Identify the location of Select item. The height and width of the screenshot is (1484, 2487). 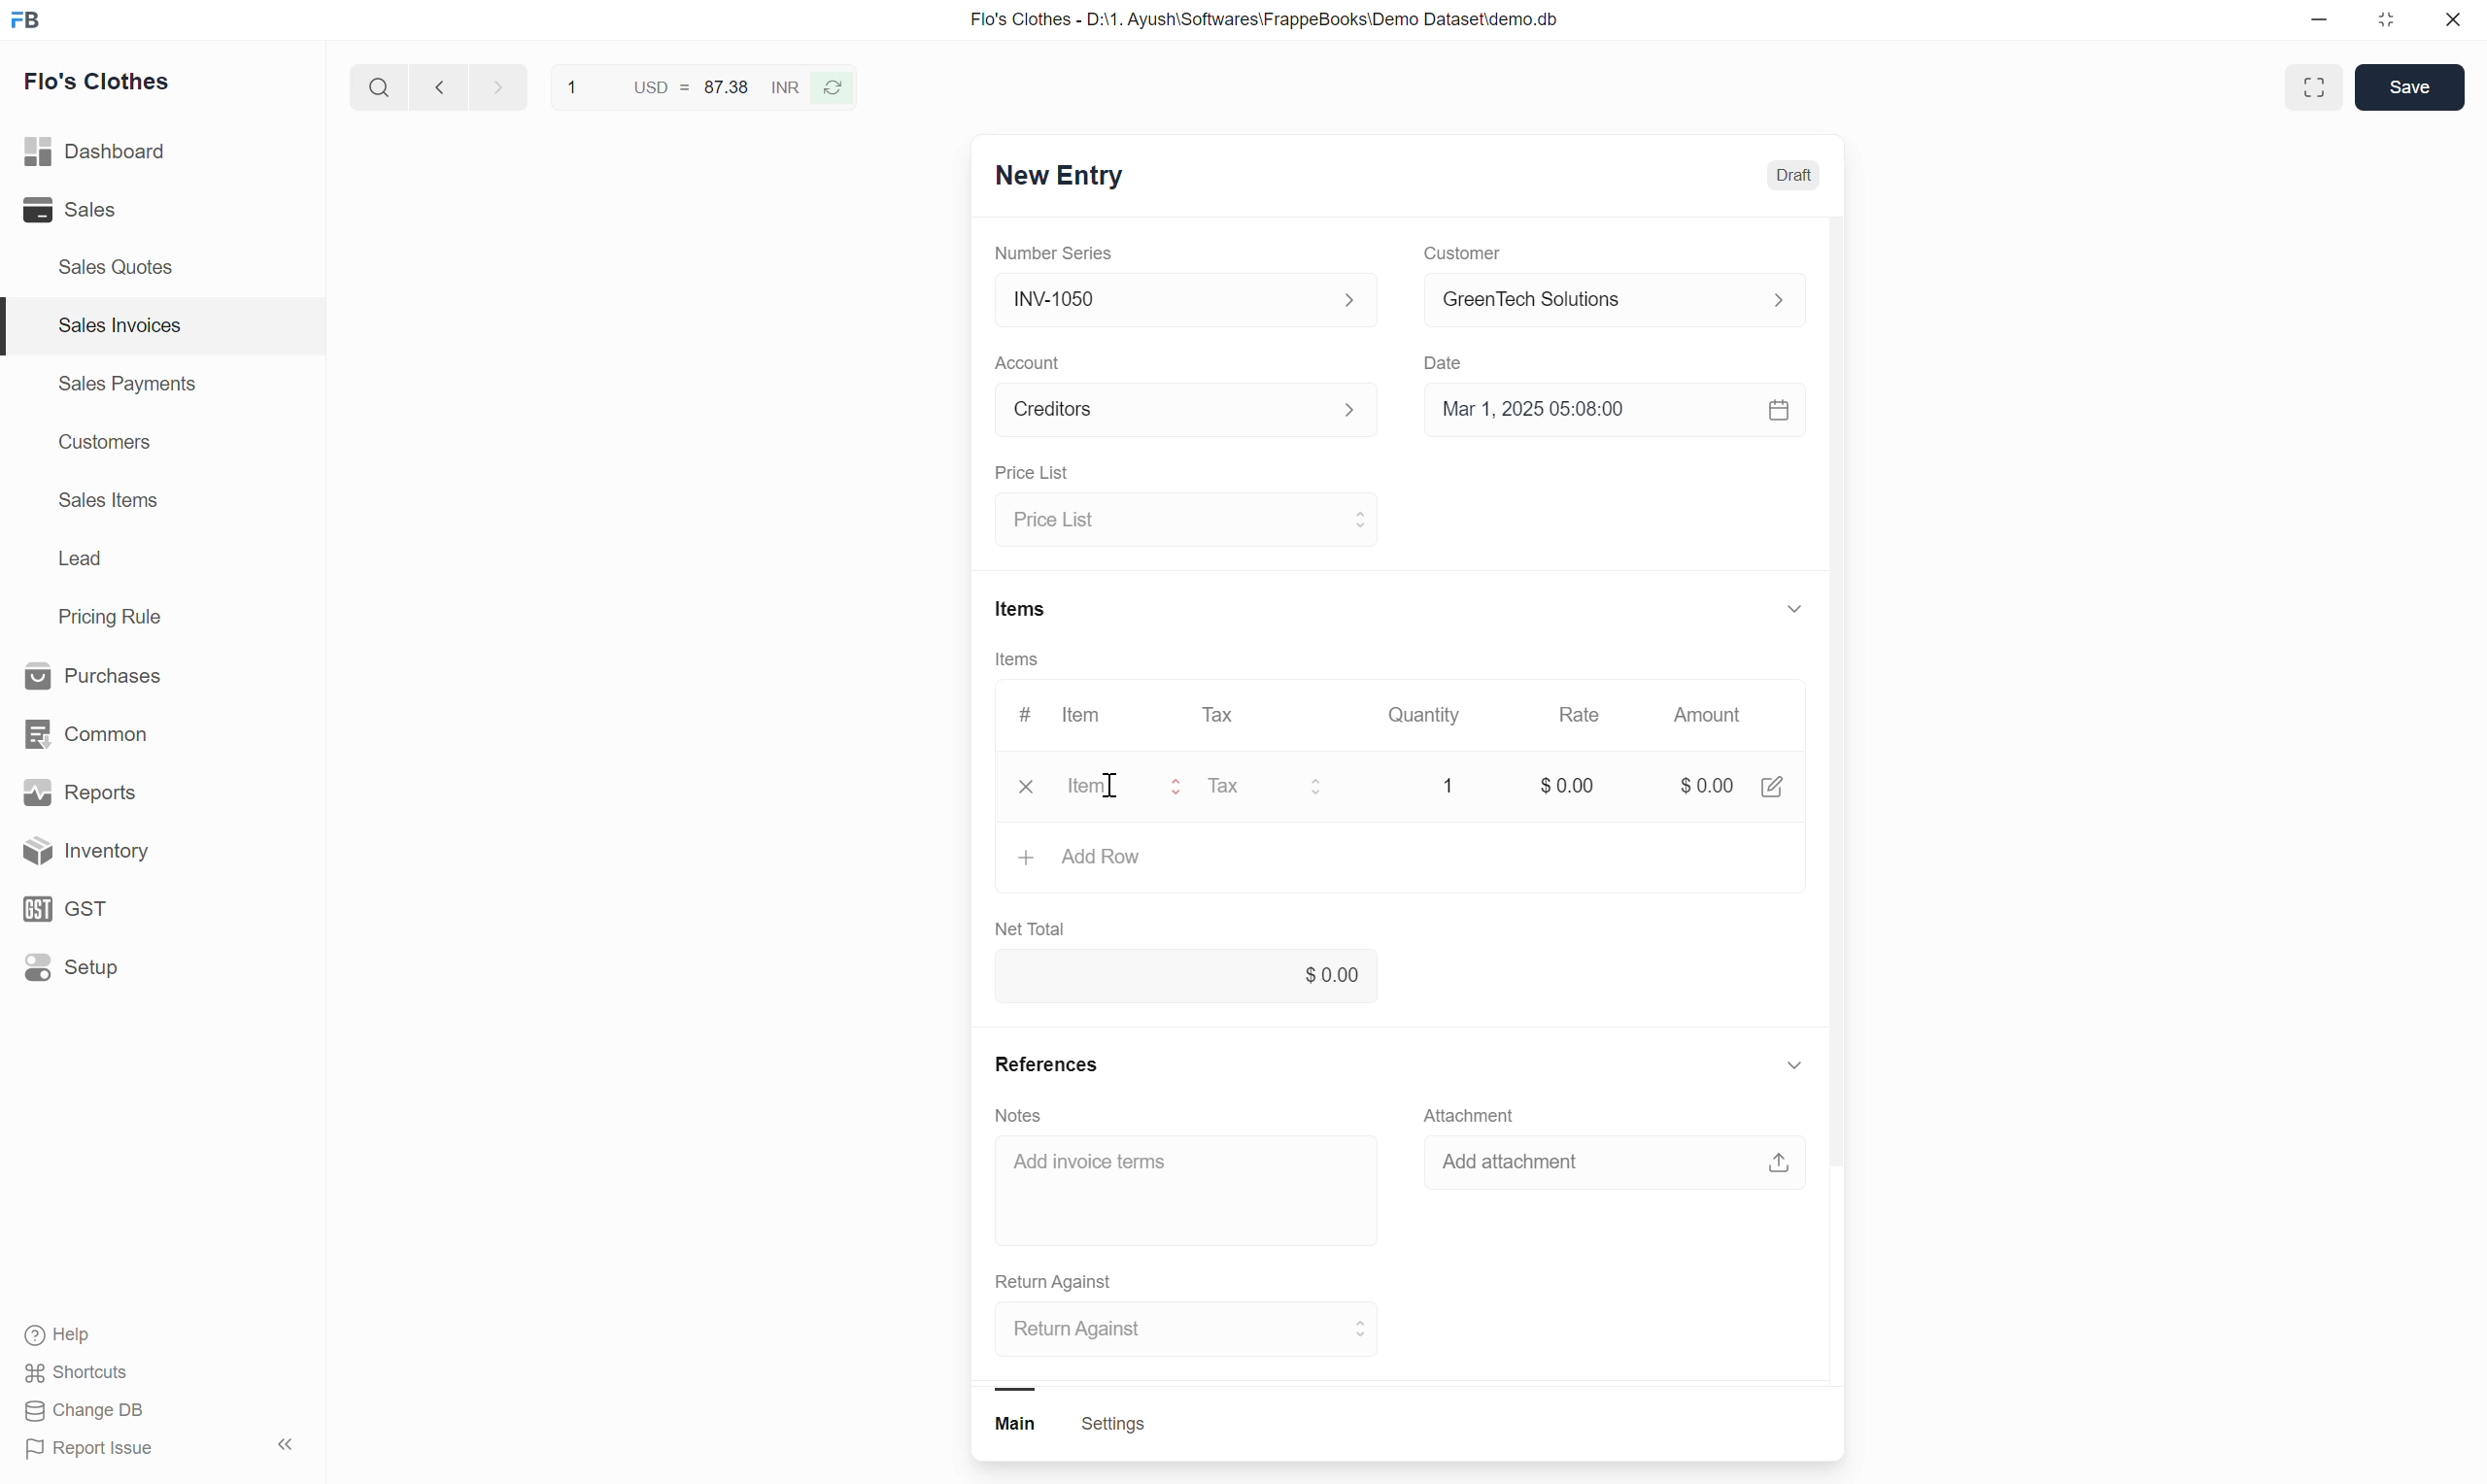
(1129, 788).